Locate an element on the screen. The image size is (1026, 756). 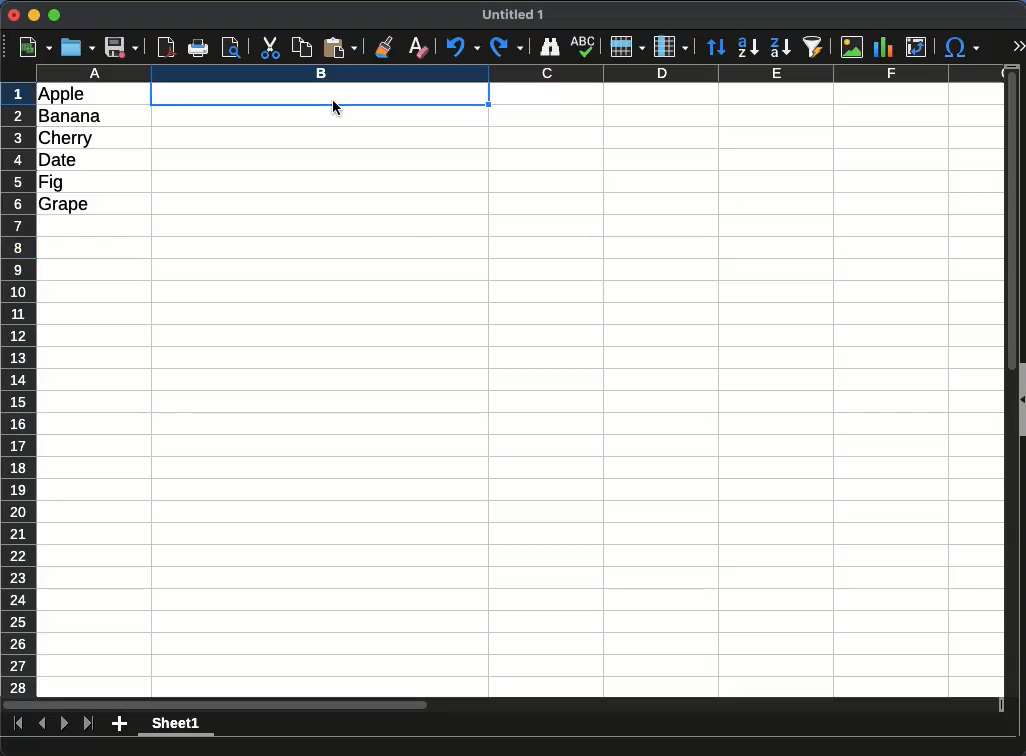
fig is located at coordinates (51, 183).